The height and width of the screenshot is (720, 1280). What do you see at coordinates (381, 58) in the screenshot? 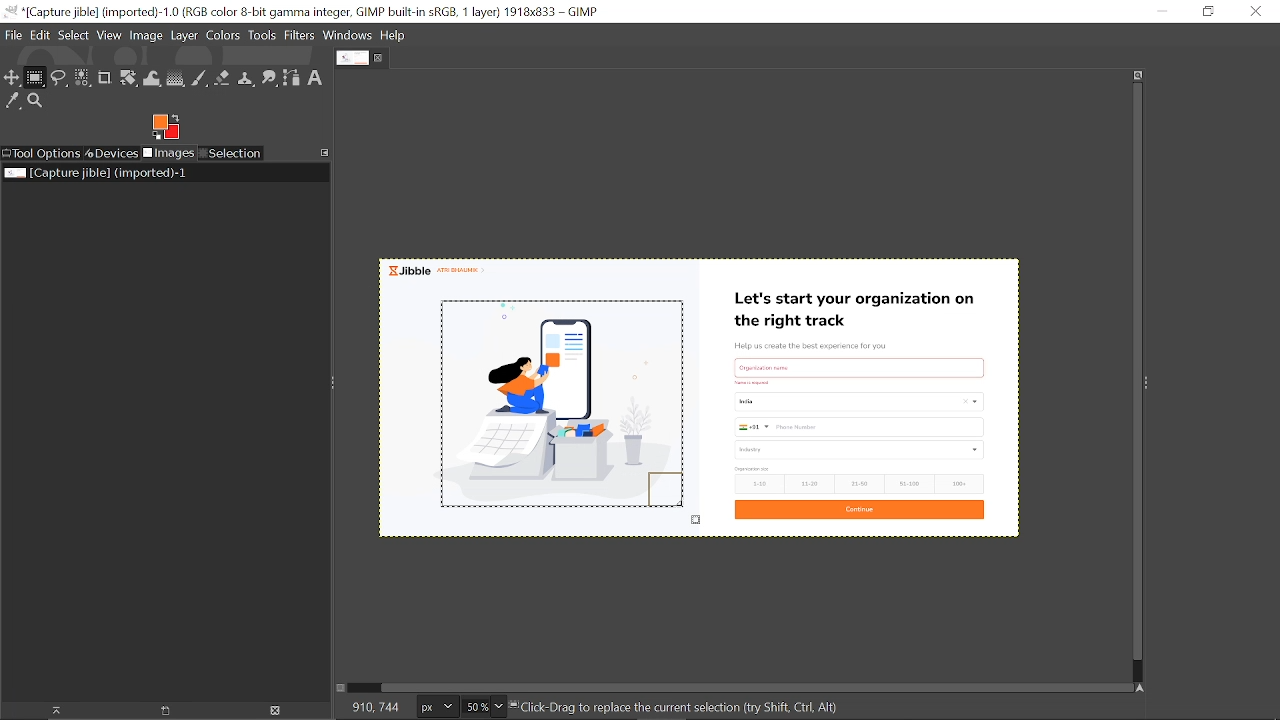
I see `Close tab` at bounding box center [381, 58].